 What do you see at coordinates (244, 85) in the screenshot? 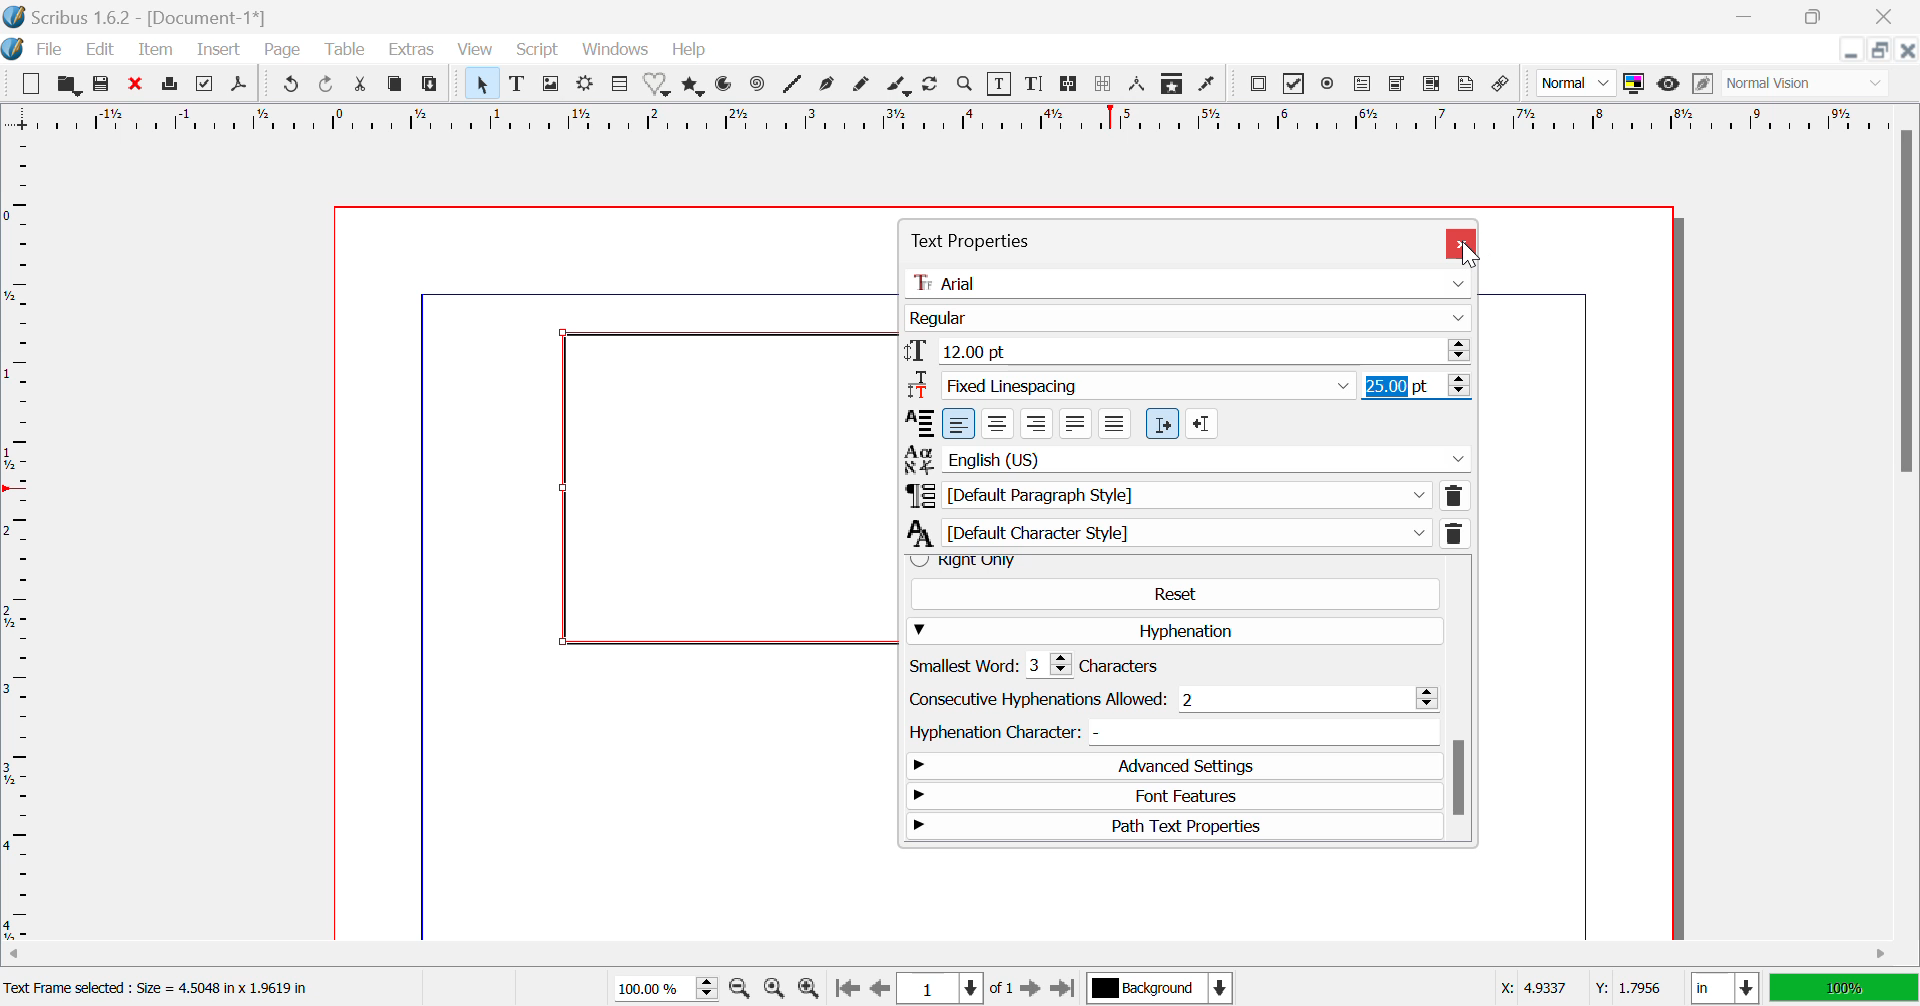
I see `Save as Pdf` at bounding box center [244, 85].